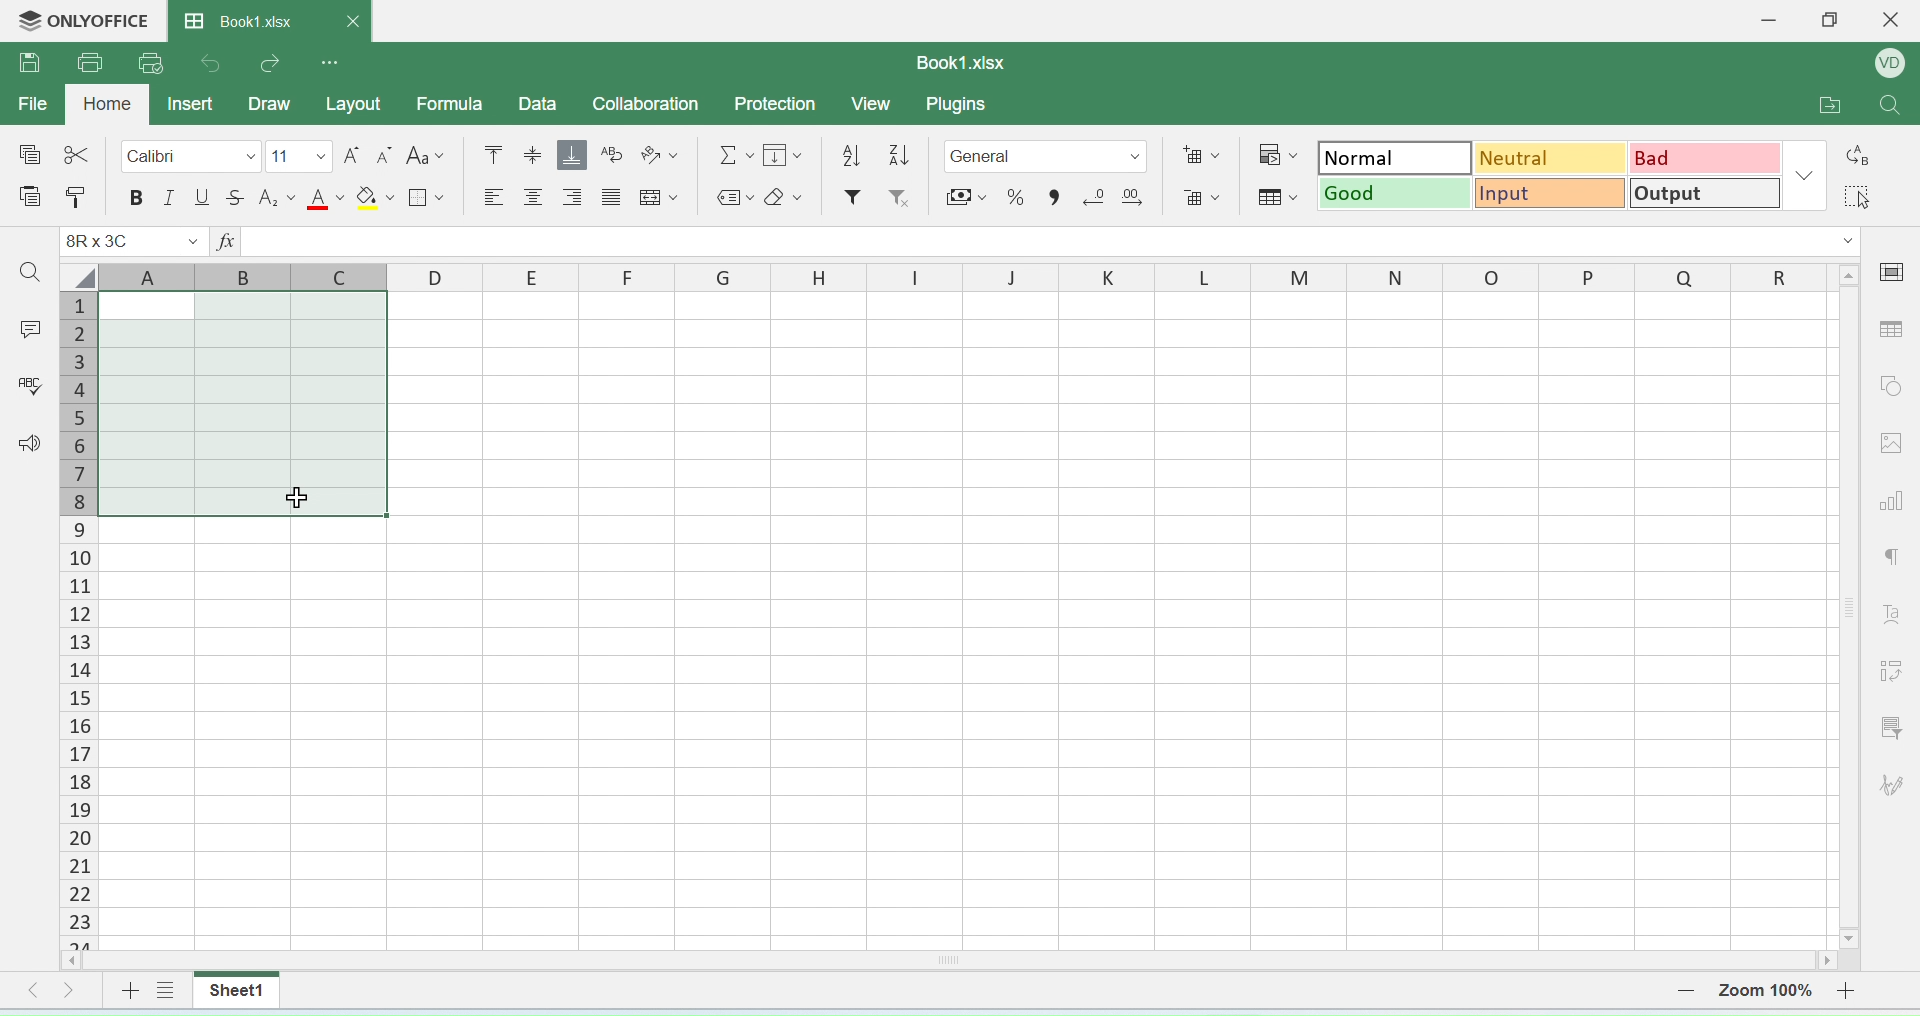 This screenshot has width=1920, height=1016. Describe the element at coordinates (660, 155) in the screenshot. I see `orientation` at that location.